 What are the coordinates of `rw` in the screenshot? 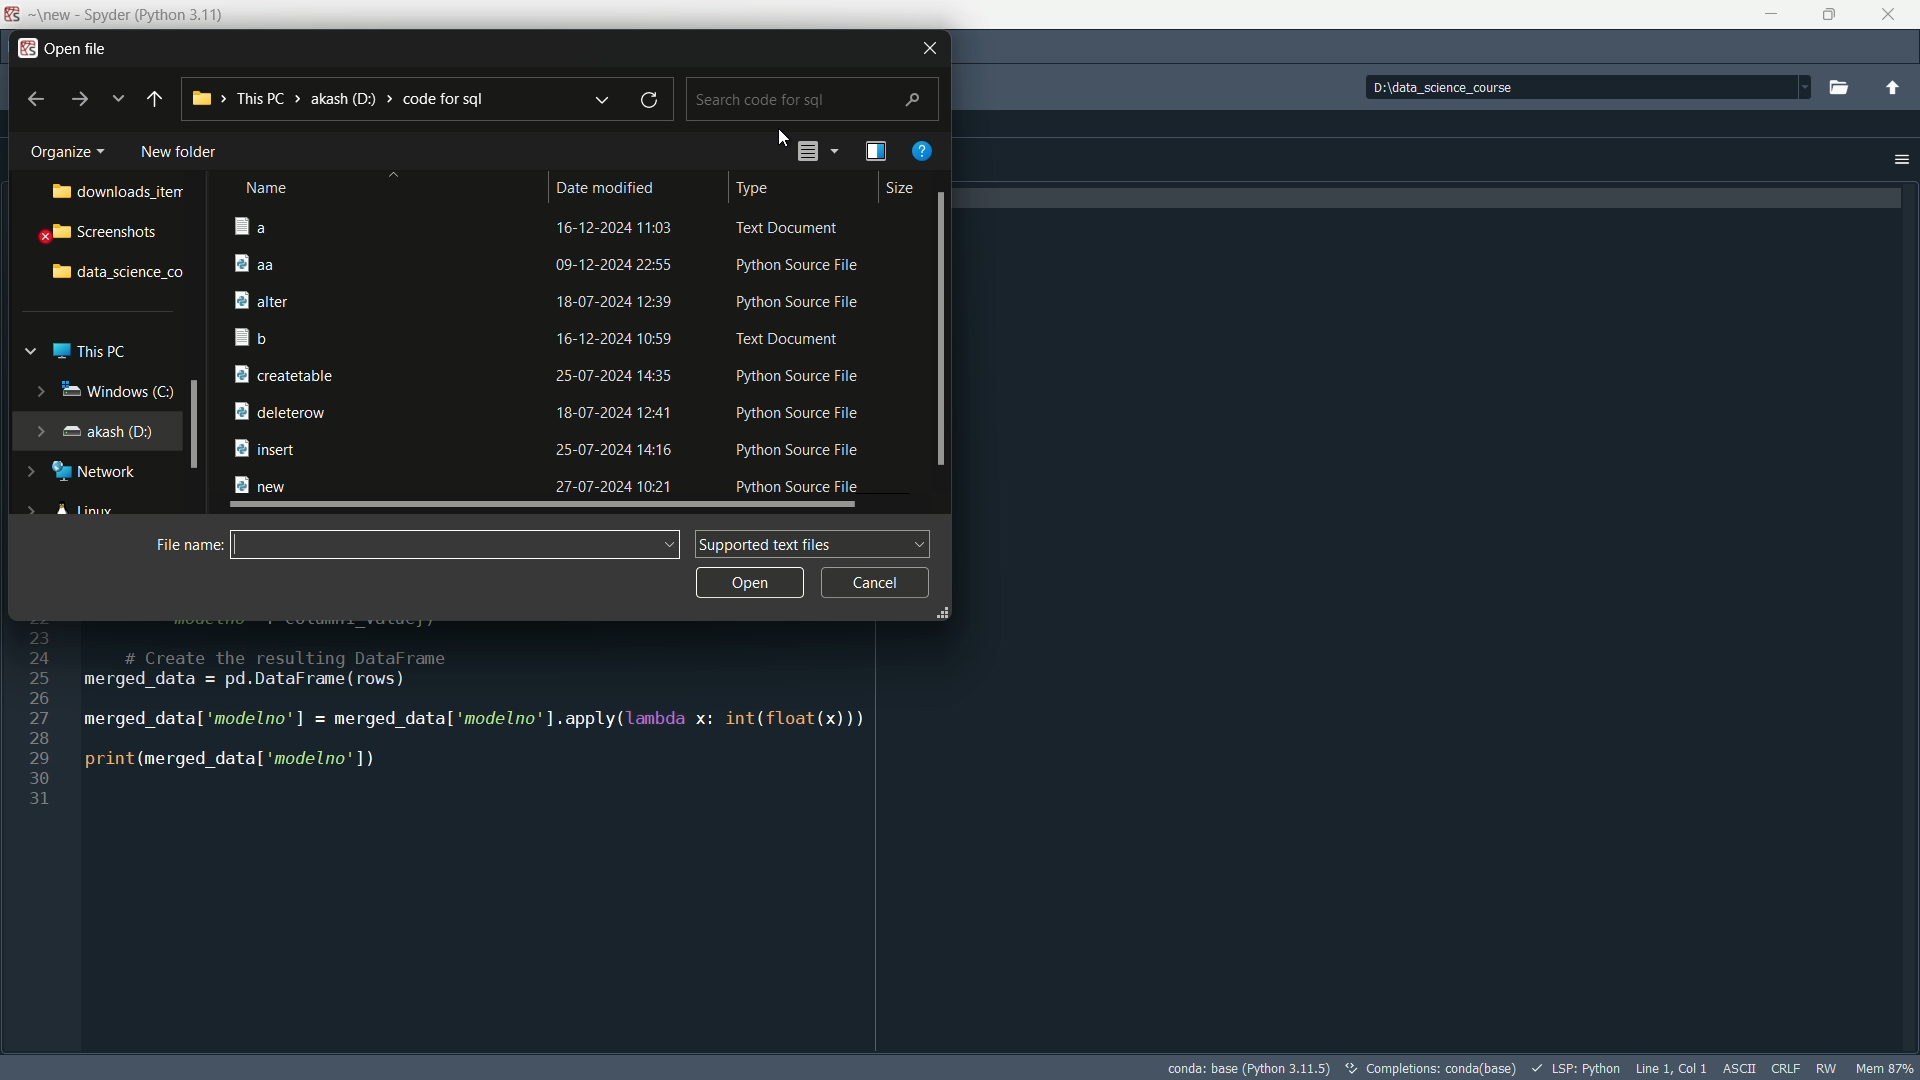 It's located at (1828, 1068).